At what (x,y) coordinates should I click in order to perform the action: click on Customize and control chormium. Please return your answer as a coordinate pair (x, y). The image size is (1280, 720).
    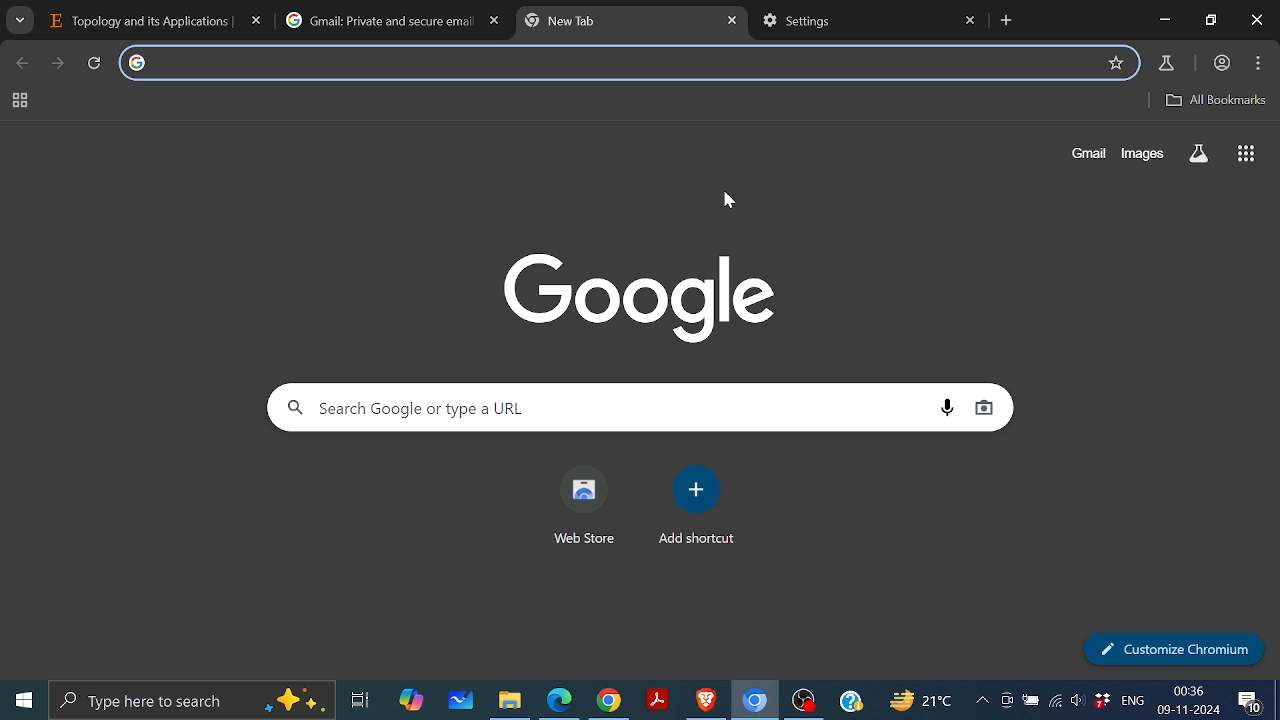
    Looking at the image, I should click on (1259, 63).